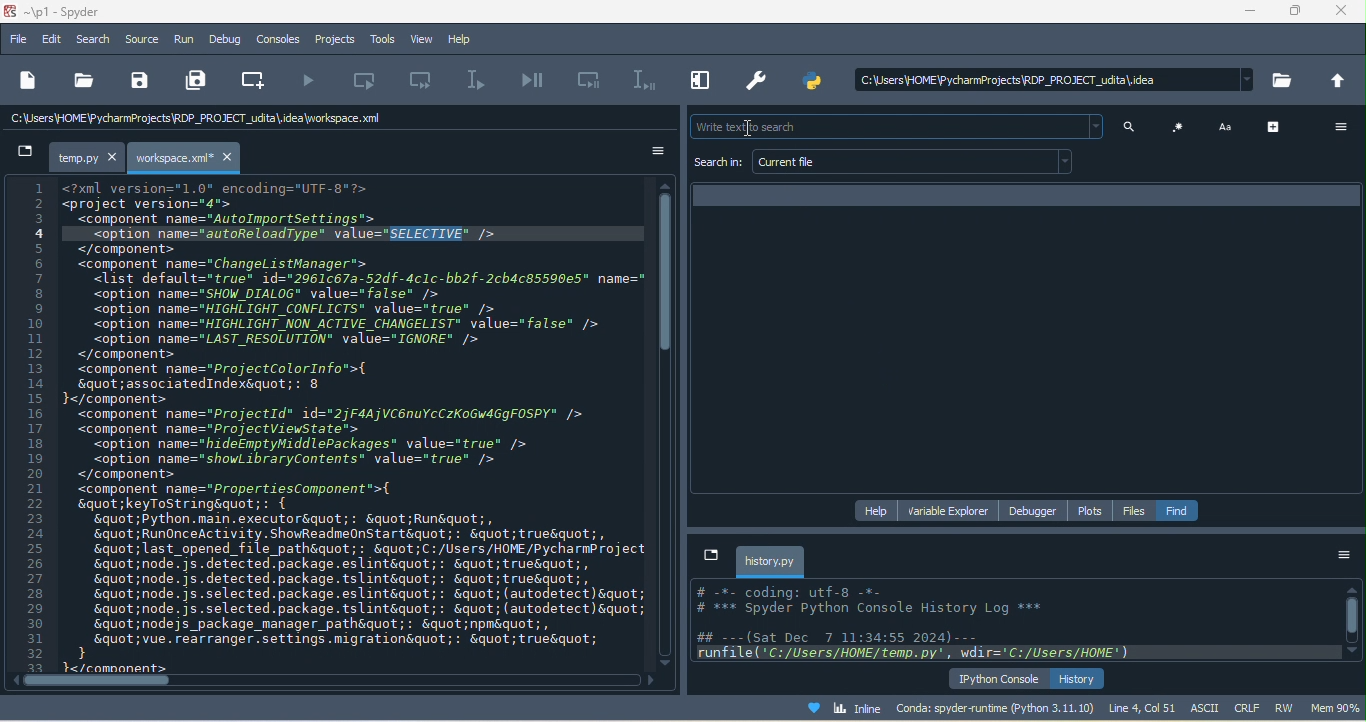 This screenshot has width=1366, height=722. Describe the element at coordinates (1246, 708) in the screenshot. I see `crlf` at that location.